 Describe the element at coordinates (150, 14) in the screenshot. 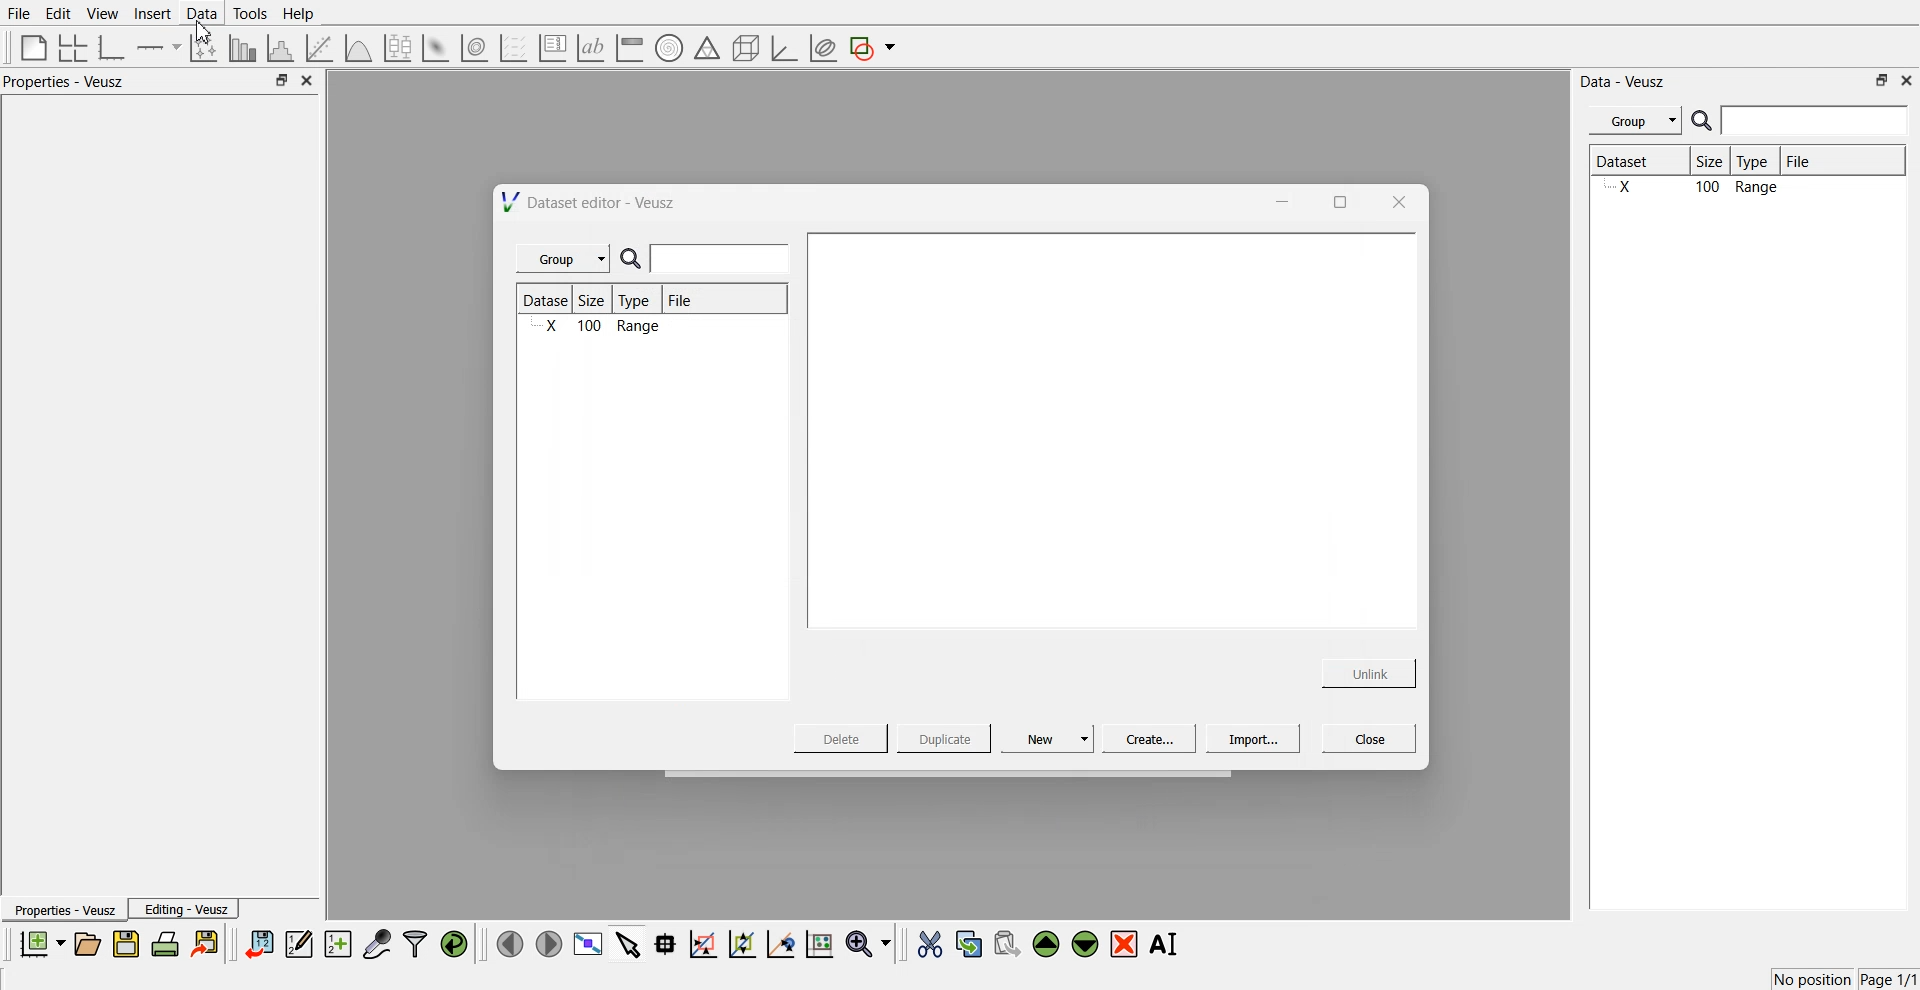

I see `Insert` at that location.